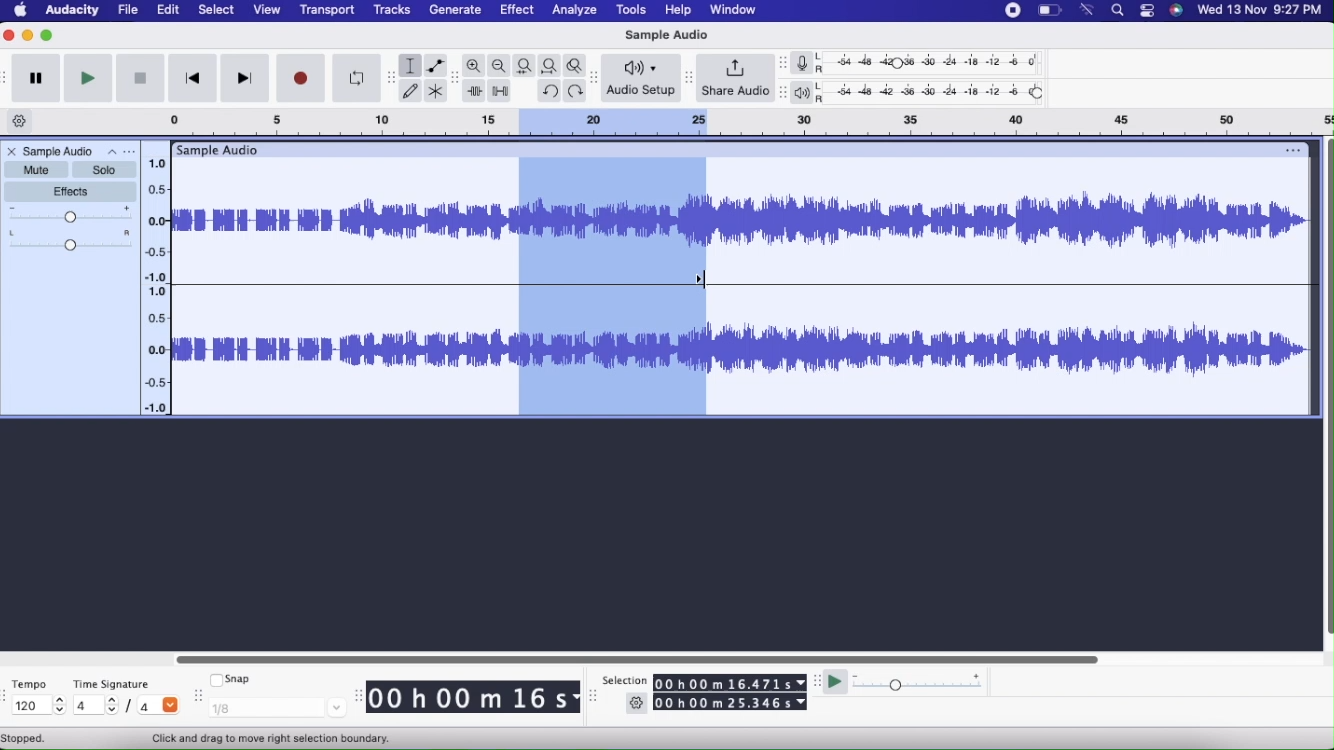 The image size is (1334, 750). Describe the element at coordinates (806, 94) in the screenshot. I see `Playback meter` at that location.